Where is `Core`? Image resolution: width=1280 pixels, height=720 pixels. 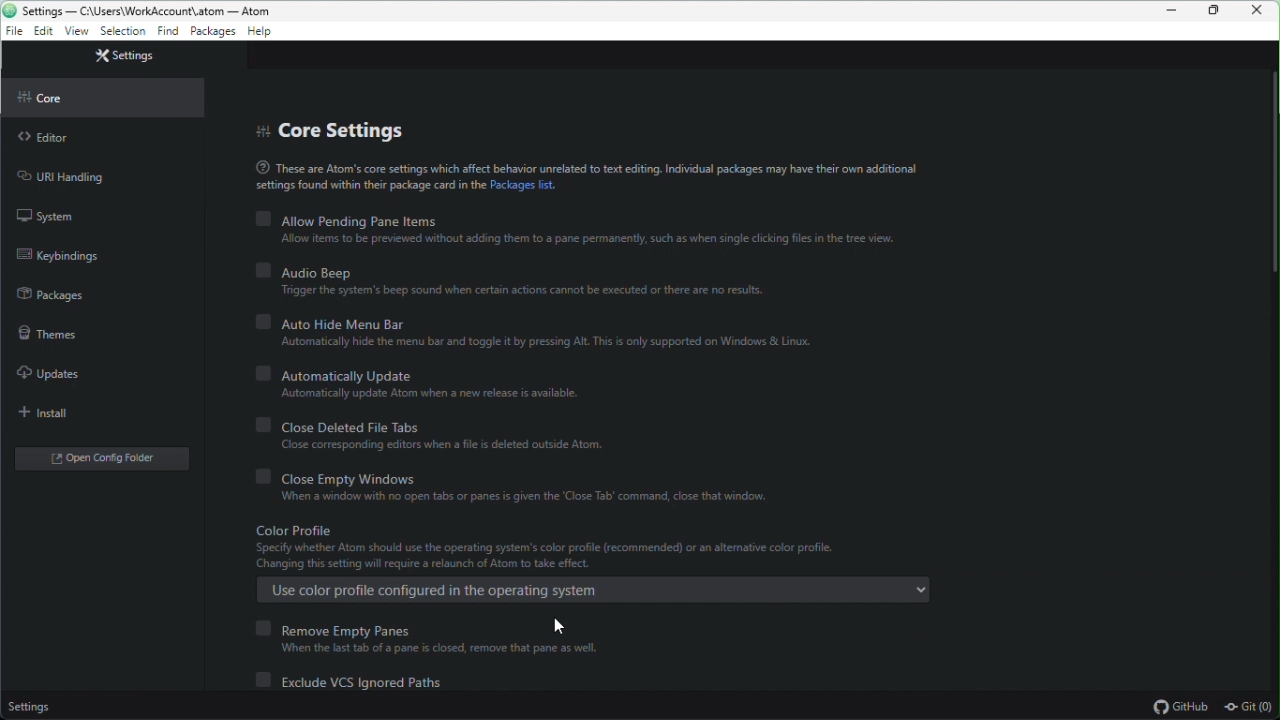
Core is located at coordinates (69, 95).